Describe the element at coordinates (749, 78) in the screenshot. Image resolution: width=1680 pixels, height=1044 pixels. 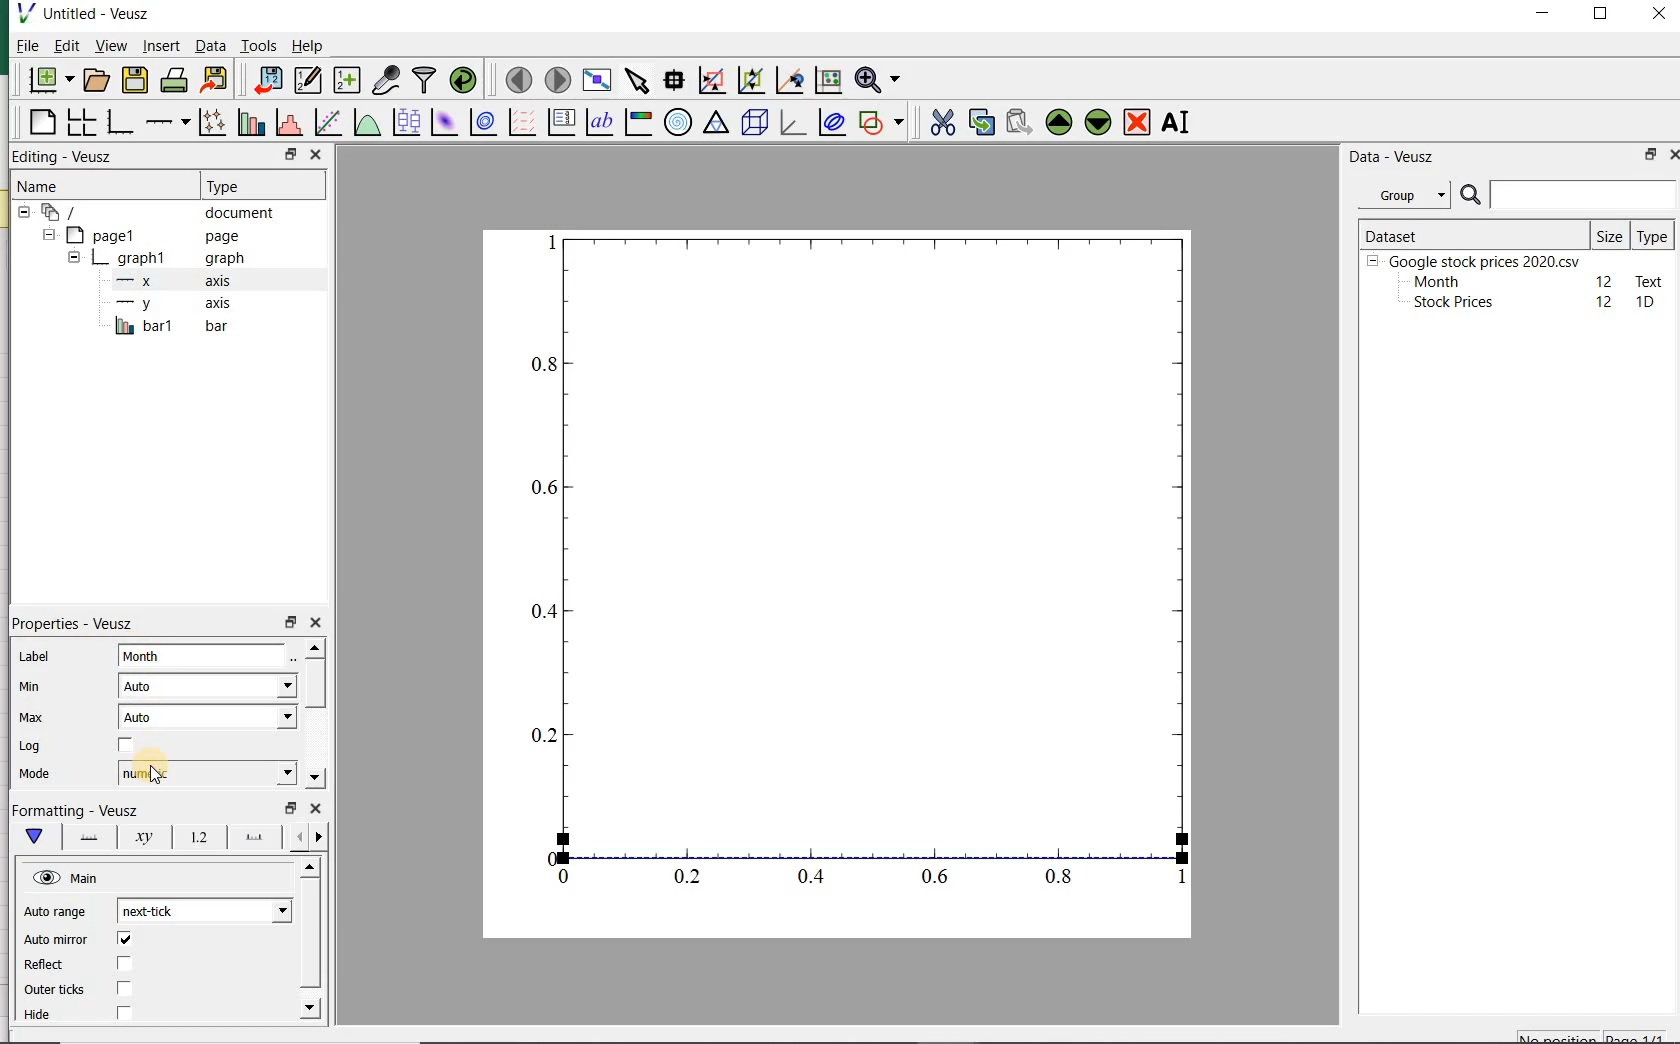
I see `click to zoom out of graph axes` at that location.